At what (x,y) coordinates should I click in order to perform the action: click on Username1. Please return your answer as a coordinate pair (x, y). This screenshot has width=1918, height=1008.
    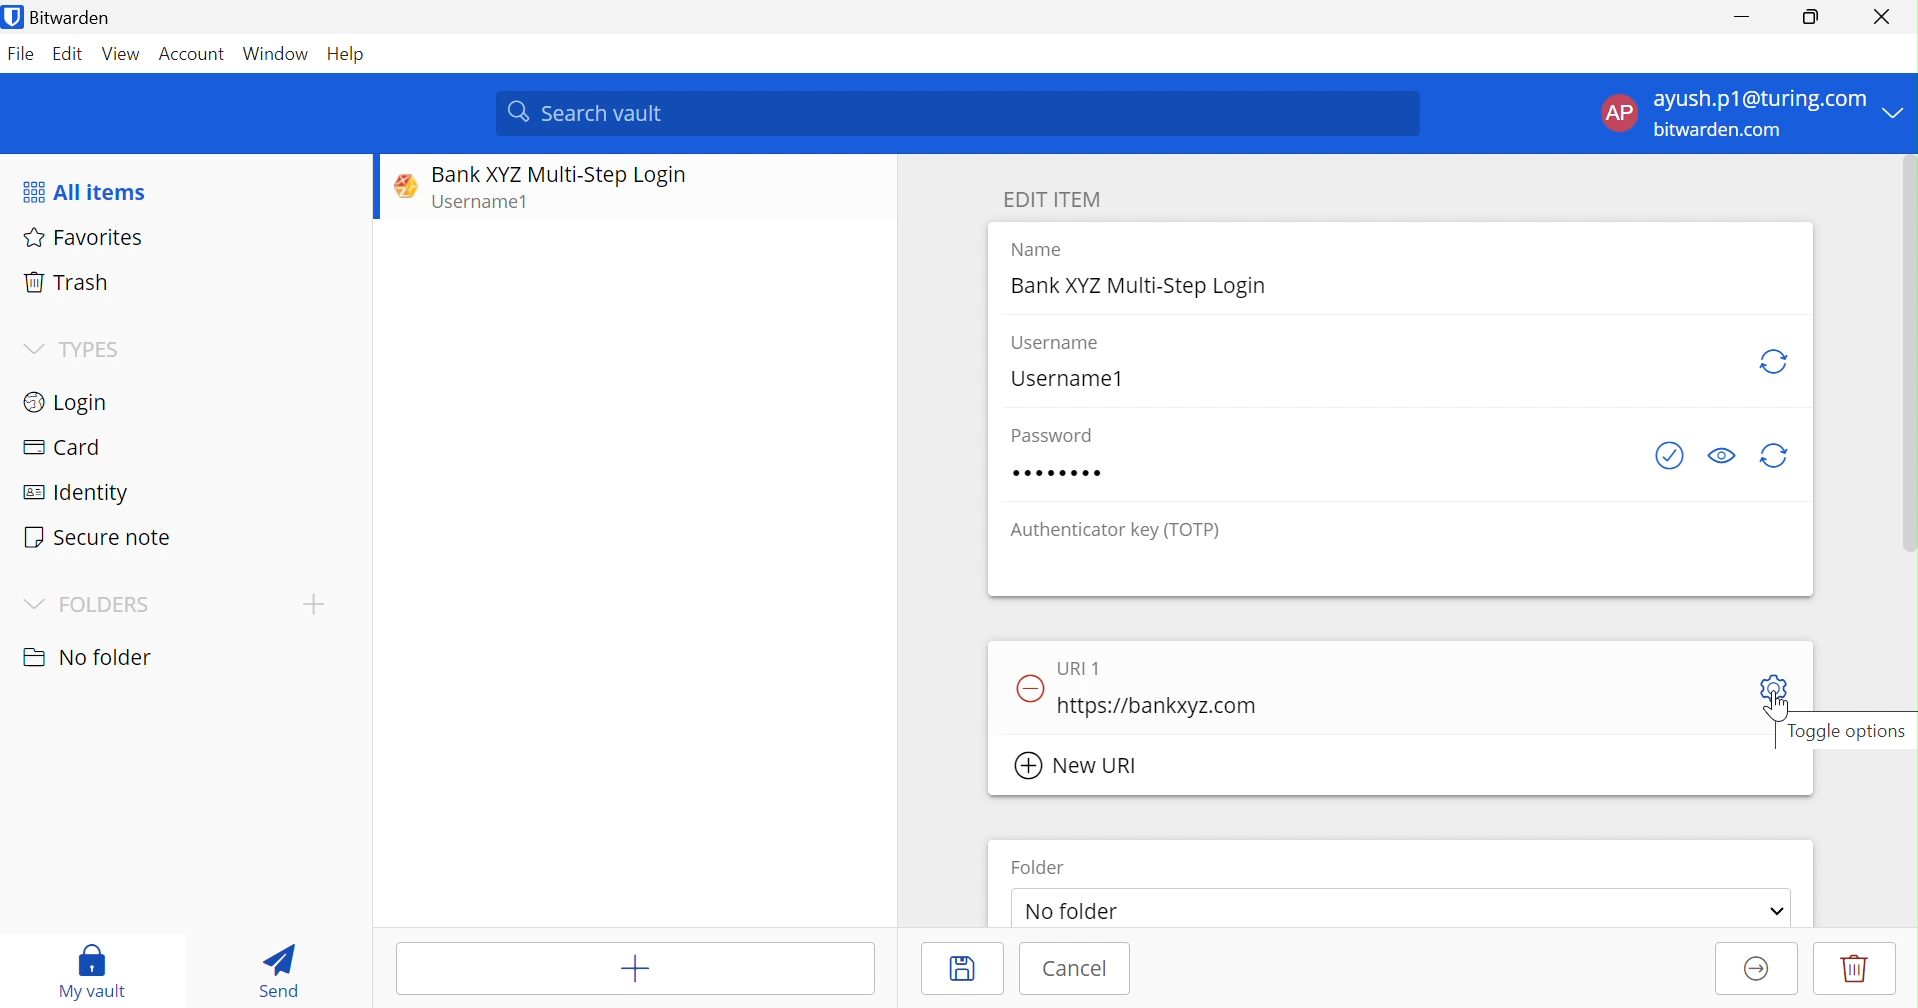
    Looking at the image, I should click on (1065, 380).